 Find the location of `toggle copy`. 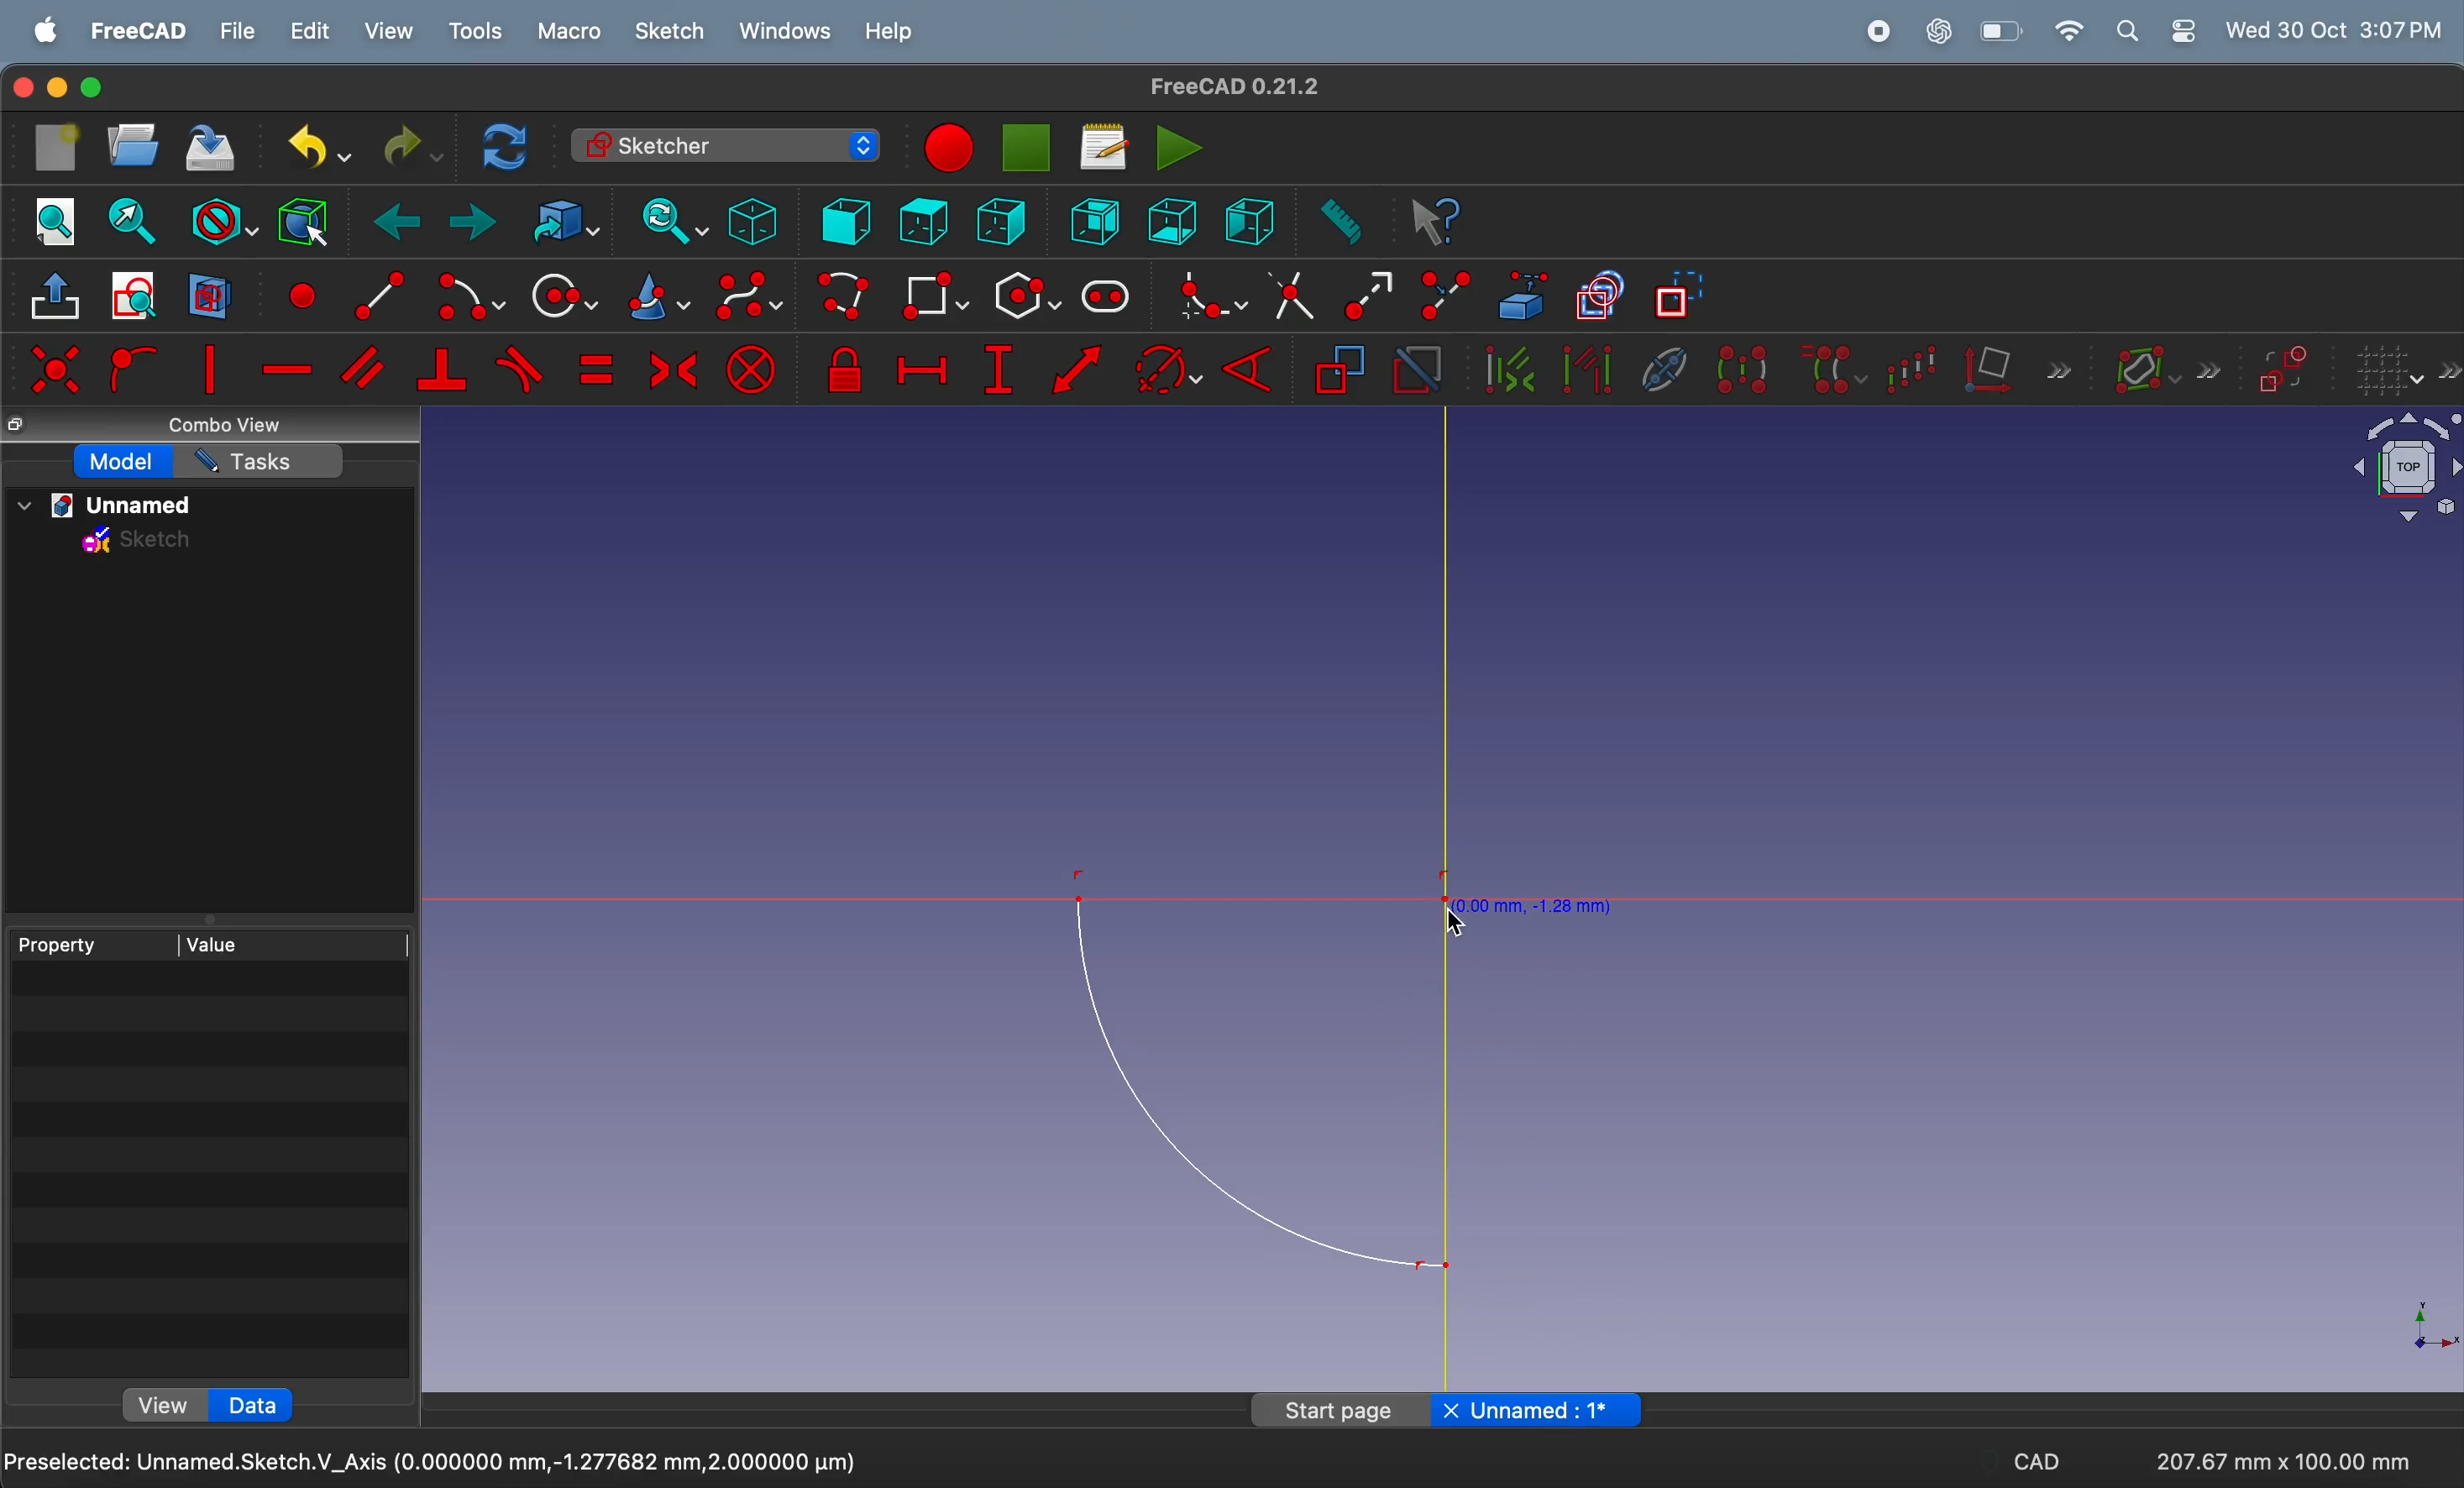

toggle copy is located at coordinates (1601, 298).